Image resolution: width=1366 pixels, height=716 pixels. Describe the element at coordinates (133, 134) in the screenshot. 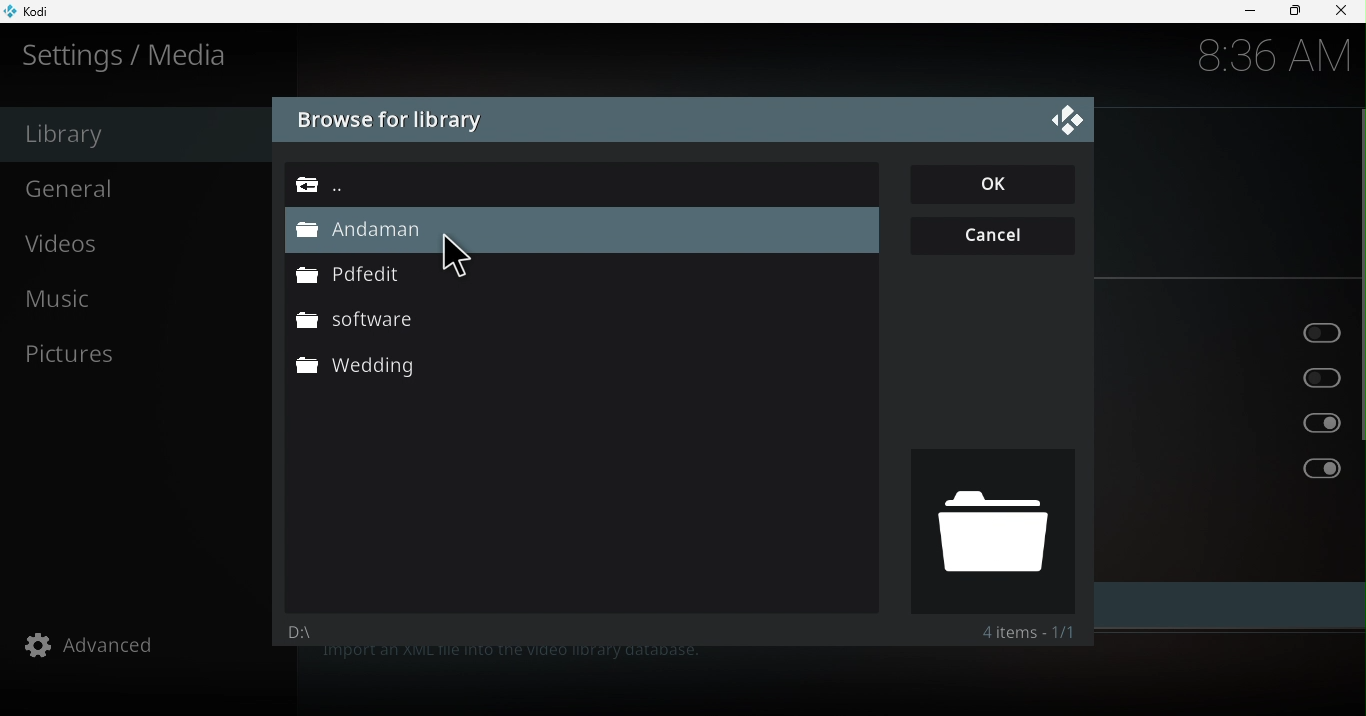

I see `Library` at that location.